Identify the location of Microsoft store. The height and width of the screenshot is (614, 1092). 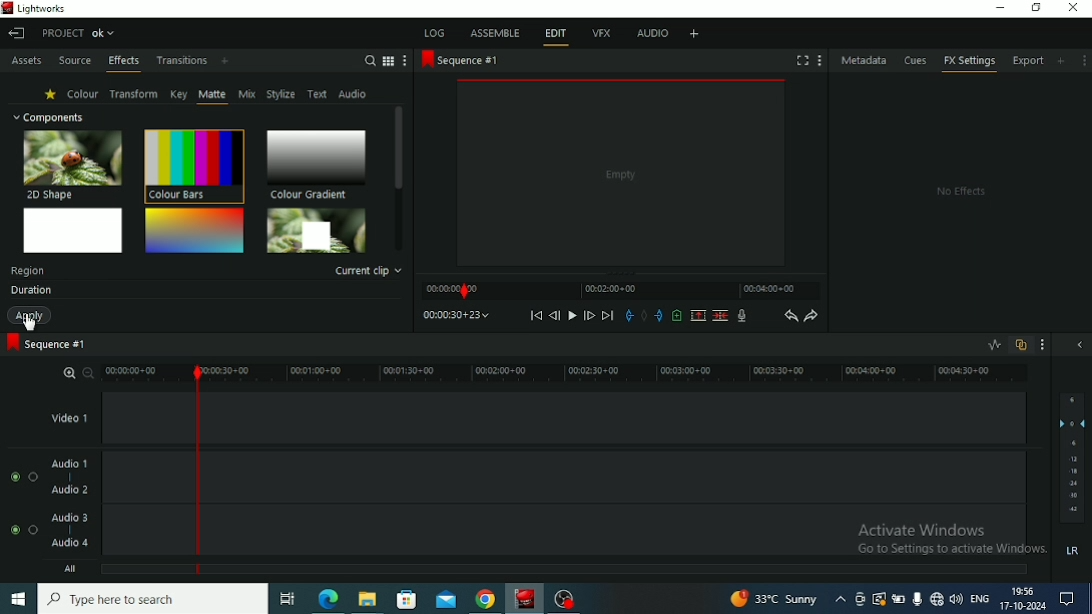
(405, 597).